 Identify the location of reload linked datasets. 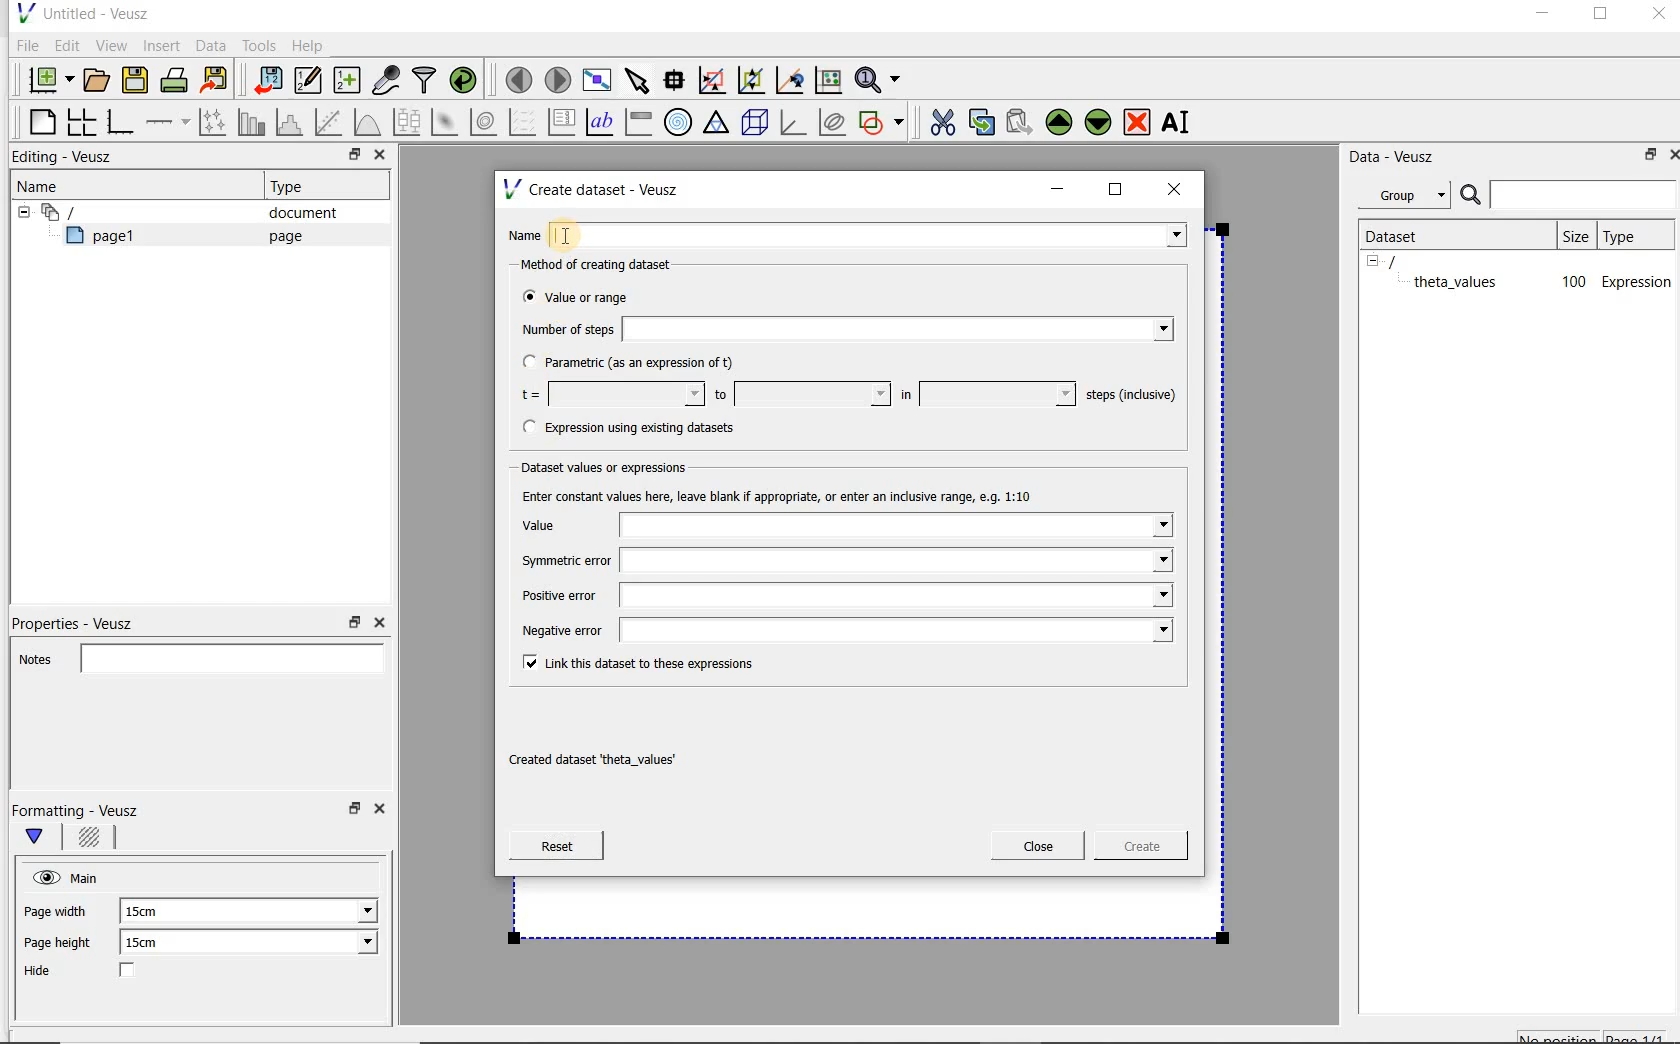
(467, 81).